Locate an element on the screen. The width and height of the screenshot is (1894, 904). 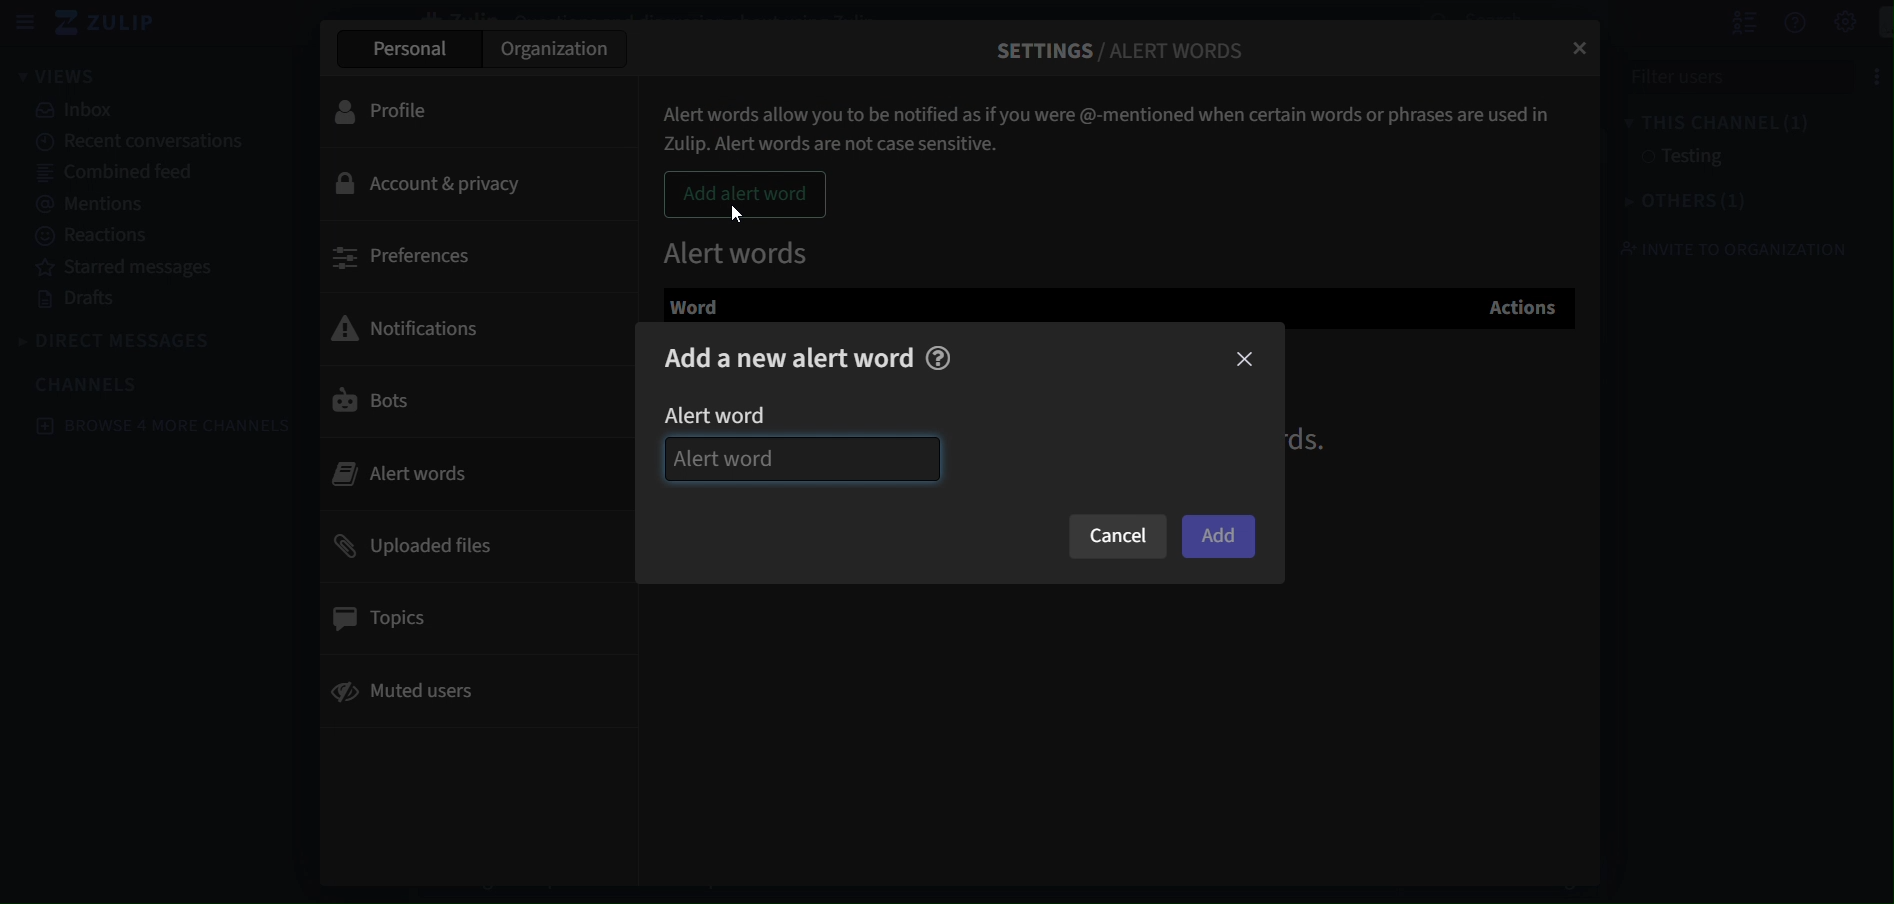
inbox is located at coordinates (77, 112).